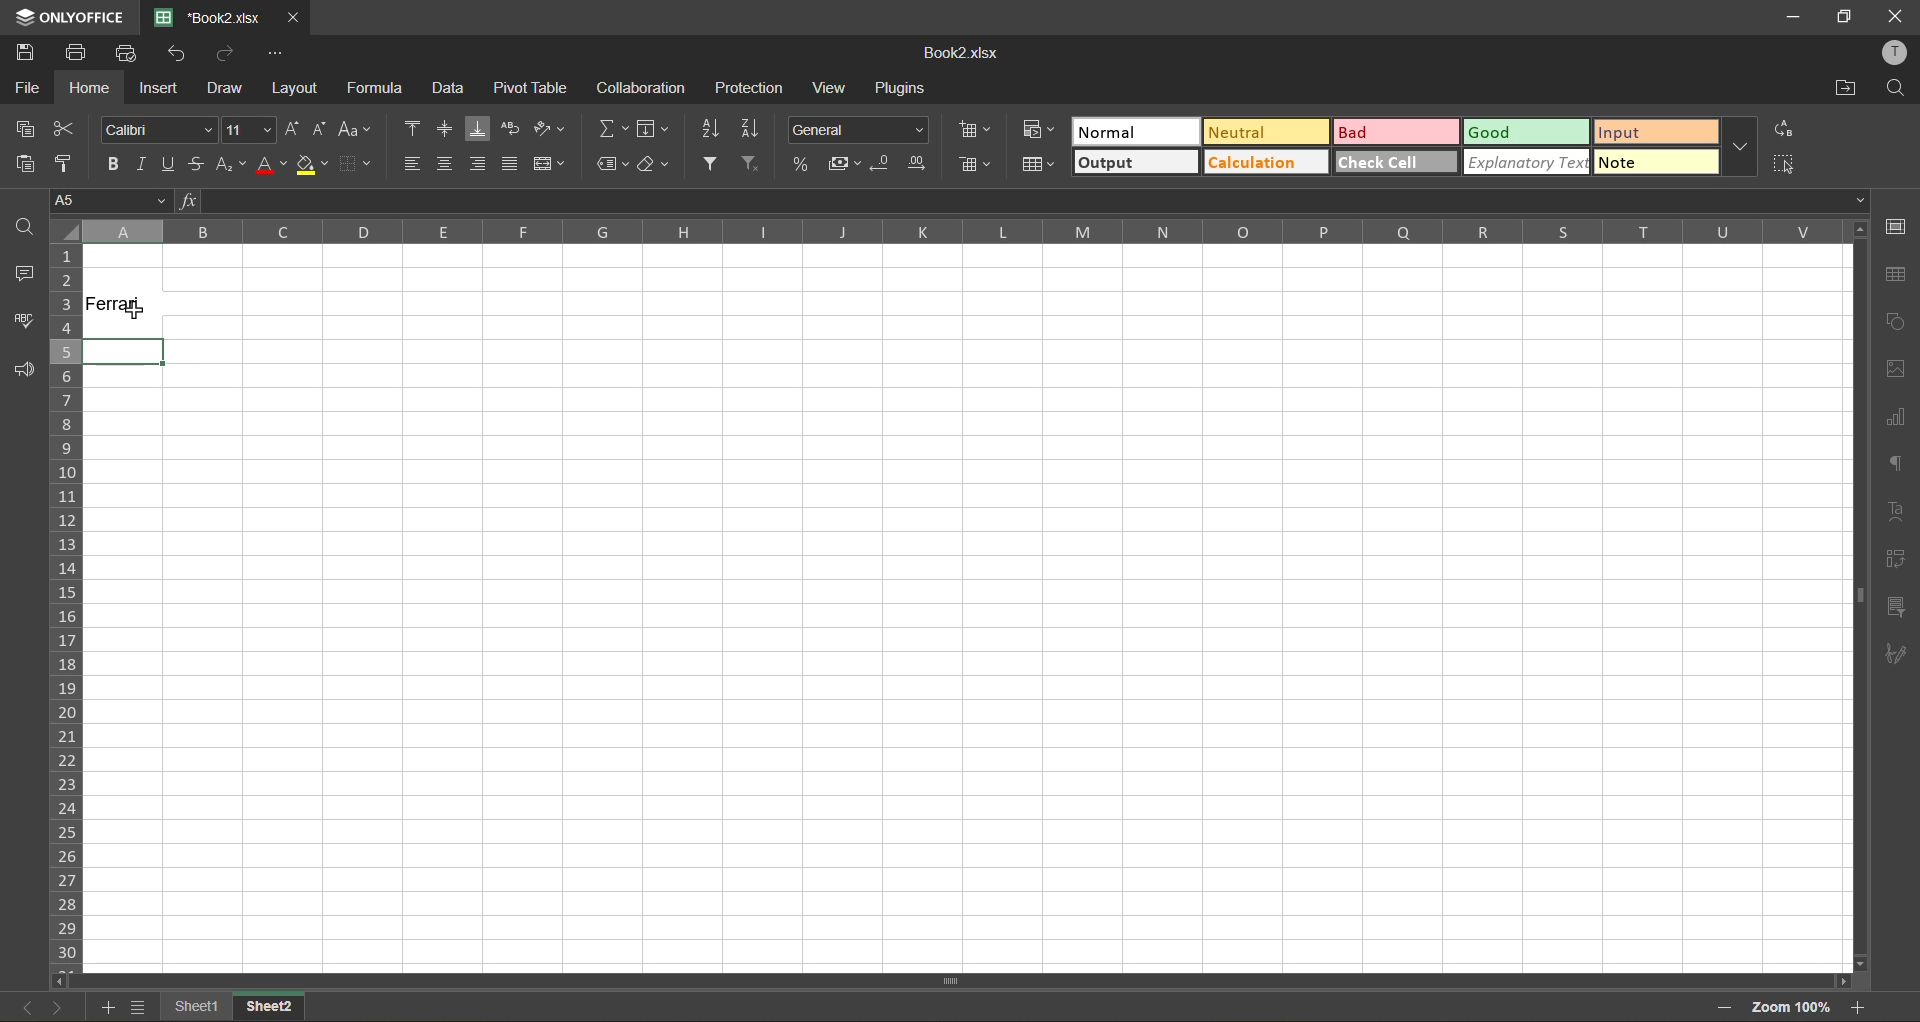 The height and width of the screenshot is (1022, 1920). Describe the element at coordinates (842, 164) in the screenshot. I see `accounting` at that location.